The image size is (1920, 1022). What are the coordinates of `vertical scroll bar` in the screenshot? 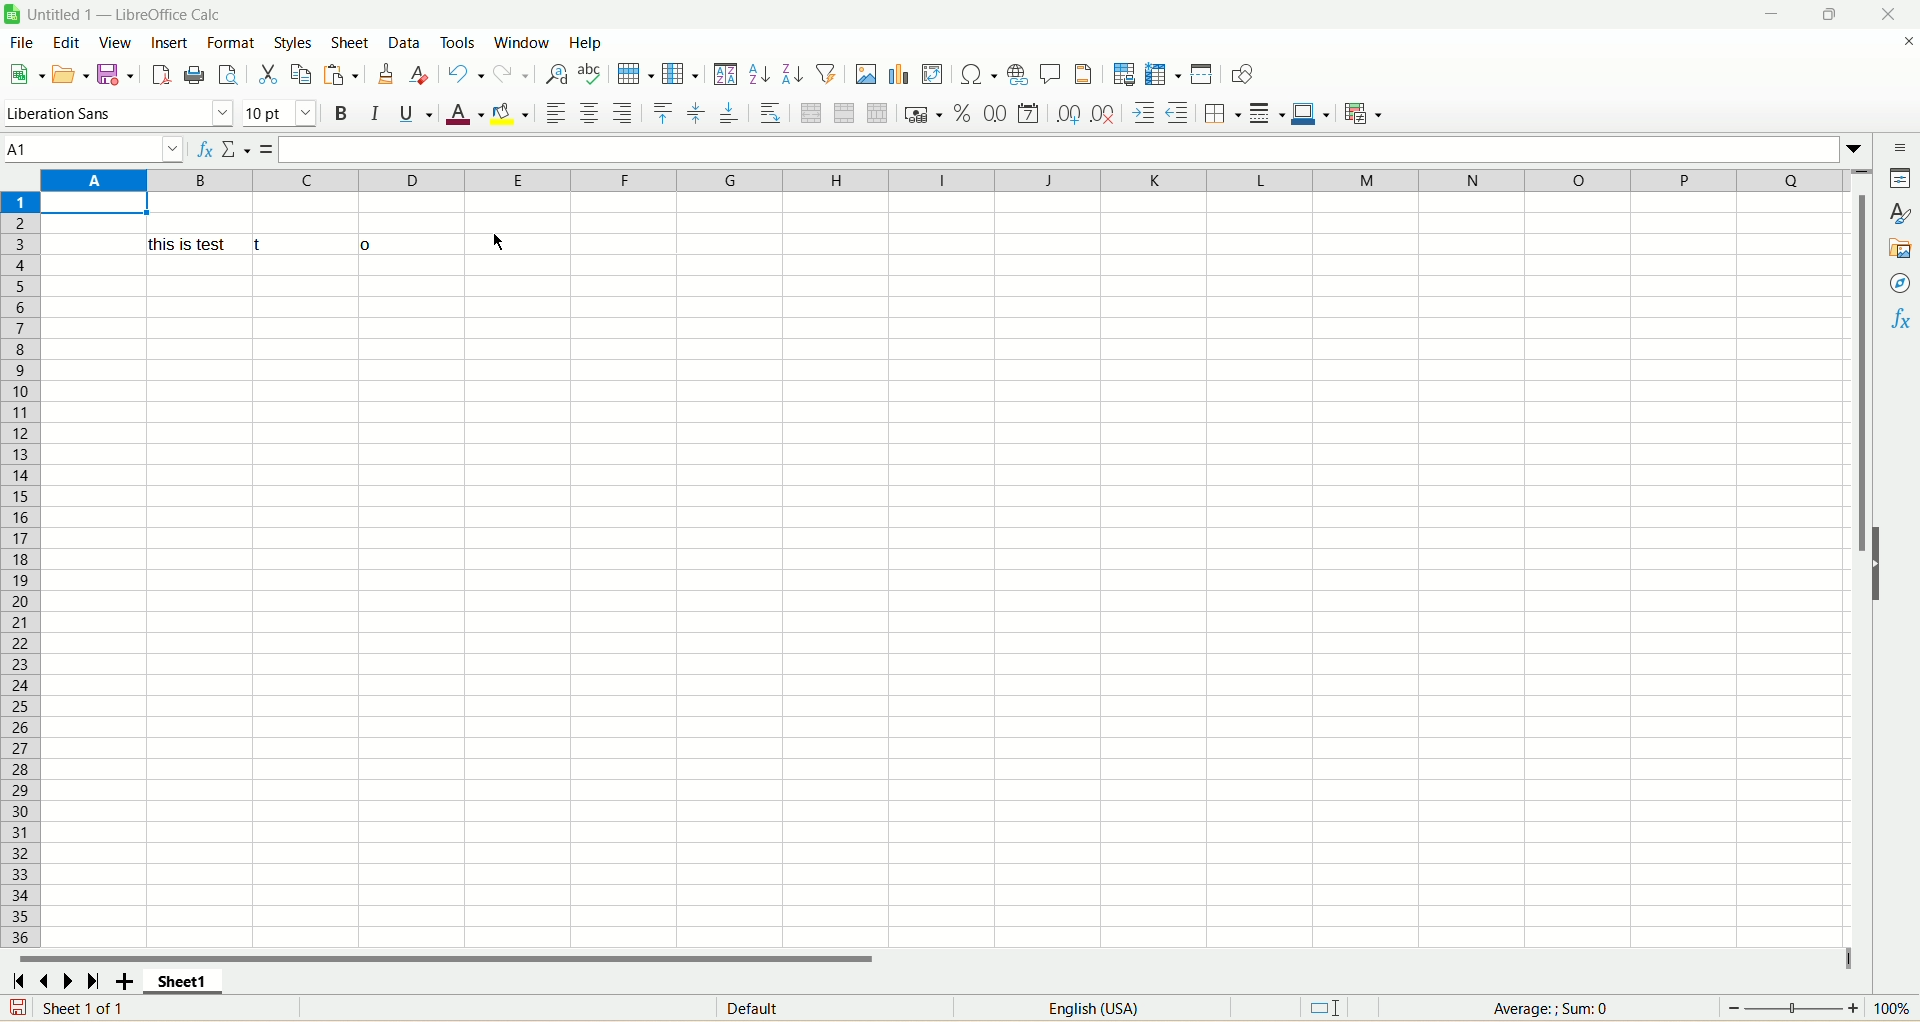 It's located at (1857, 584).